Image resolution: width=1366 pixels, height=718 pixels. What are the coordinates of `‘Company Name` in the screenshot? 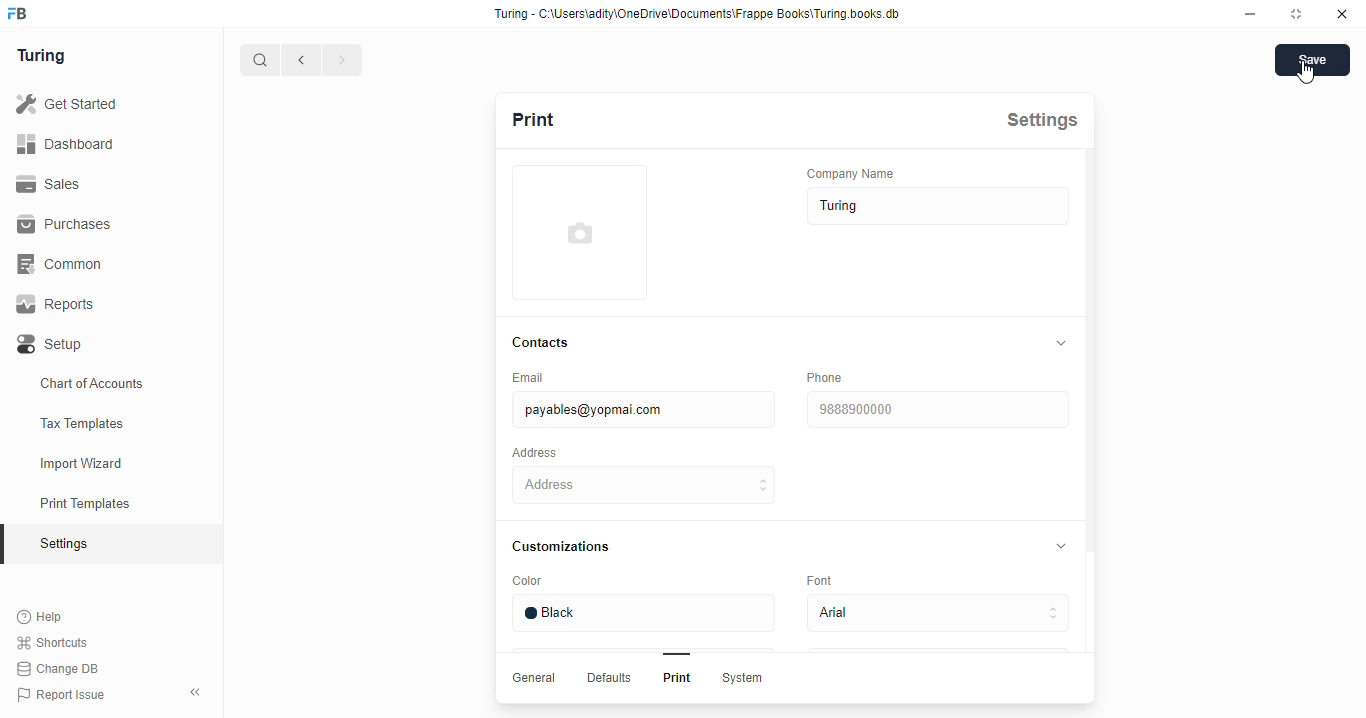 It's located at (859, 172).